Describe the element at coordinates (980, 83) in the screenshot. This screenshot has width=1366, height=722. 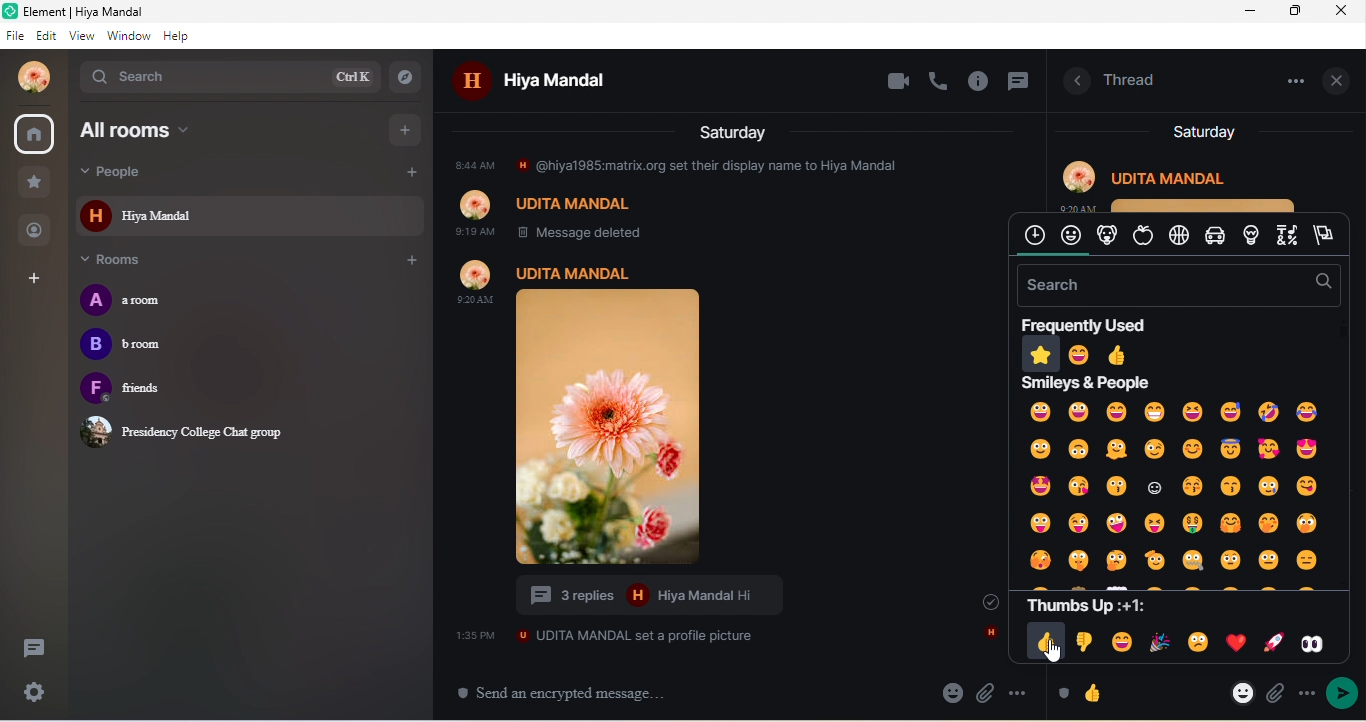
I see `info` at that location.